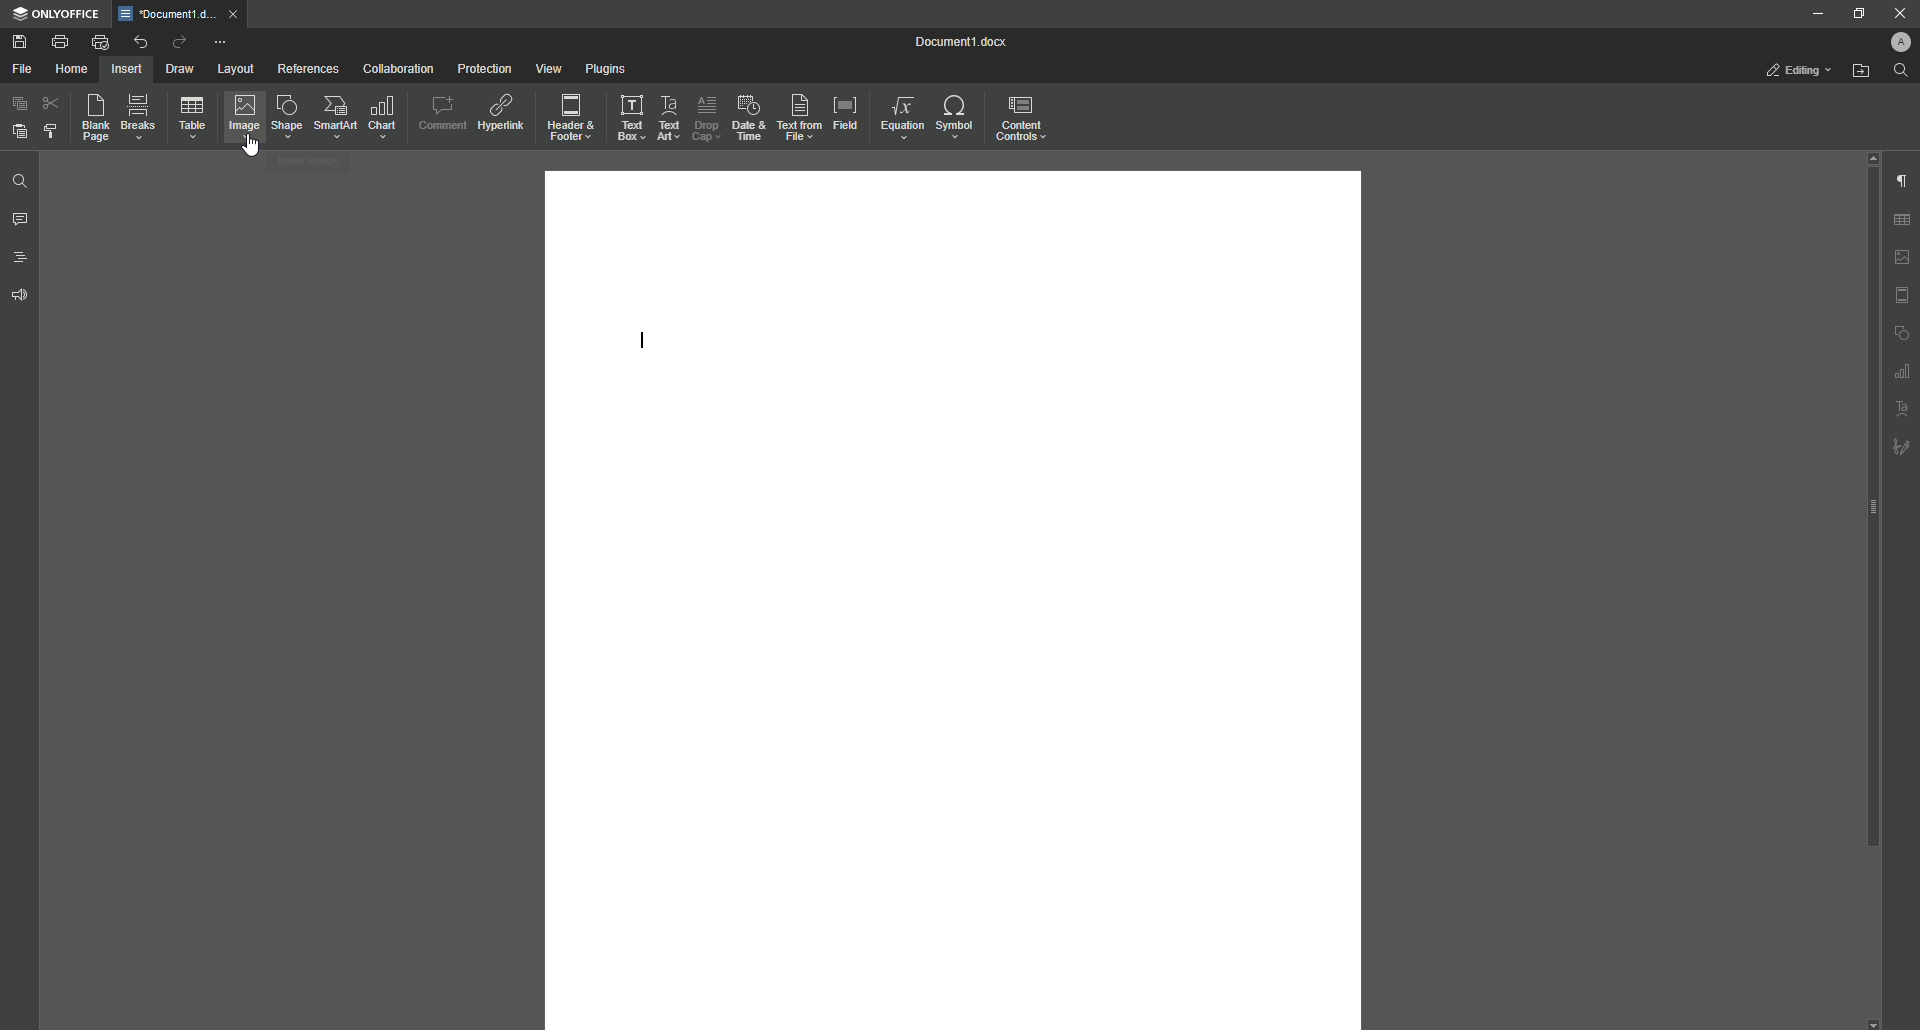 The image size is (1920, 1030). I want to click on Close, so click(1896, 13).